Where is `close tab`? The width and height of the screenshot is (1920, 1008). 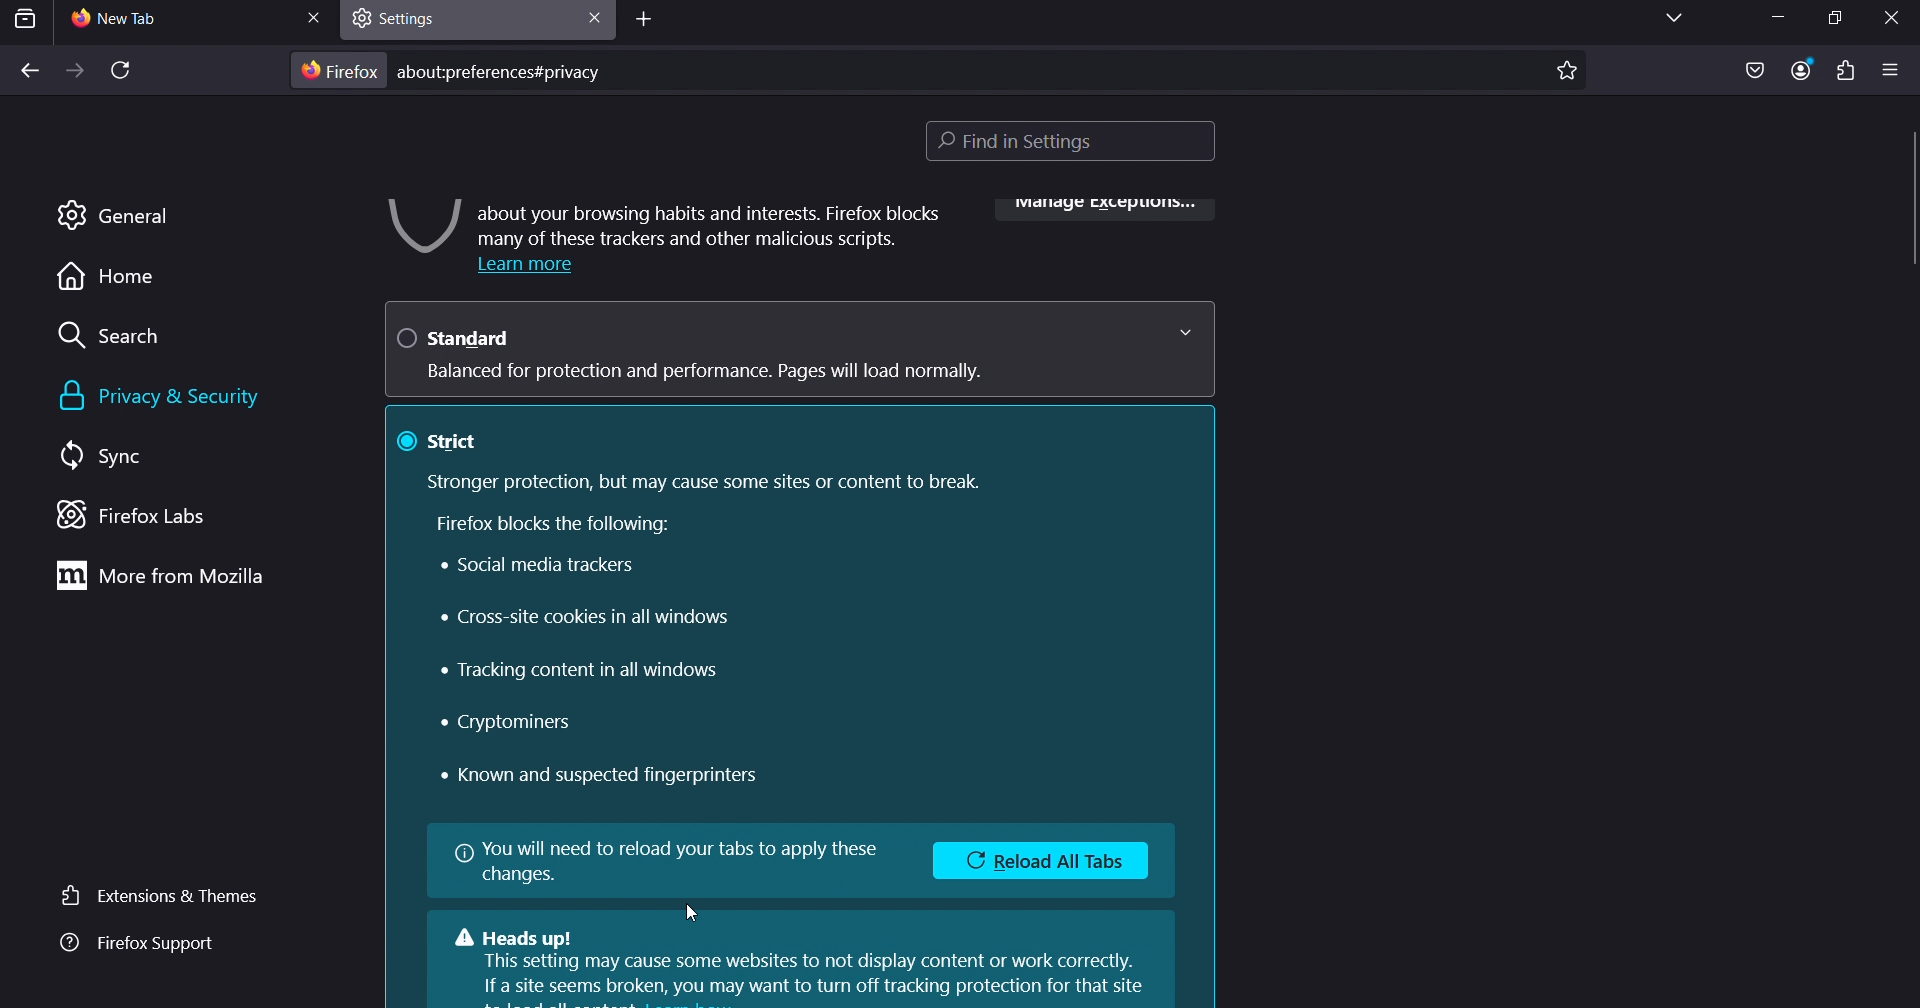
close tab is located at coordinates (590, 16).